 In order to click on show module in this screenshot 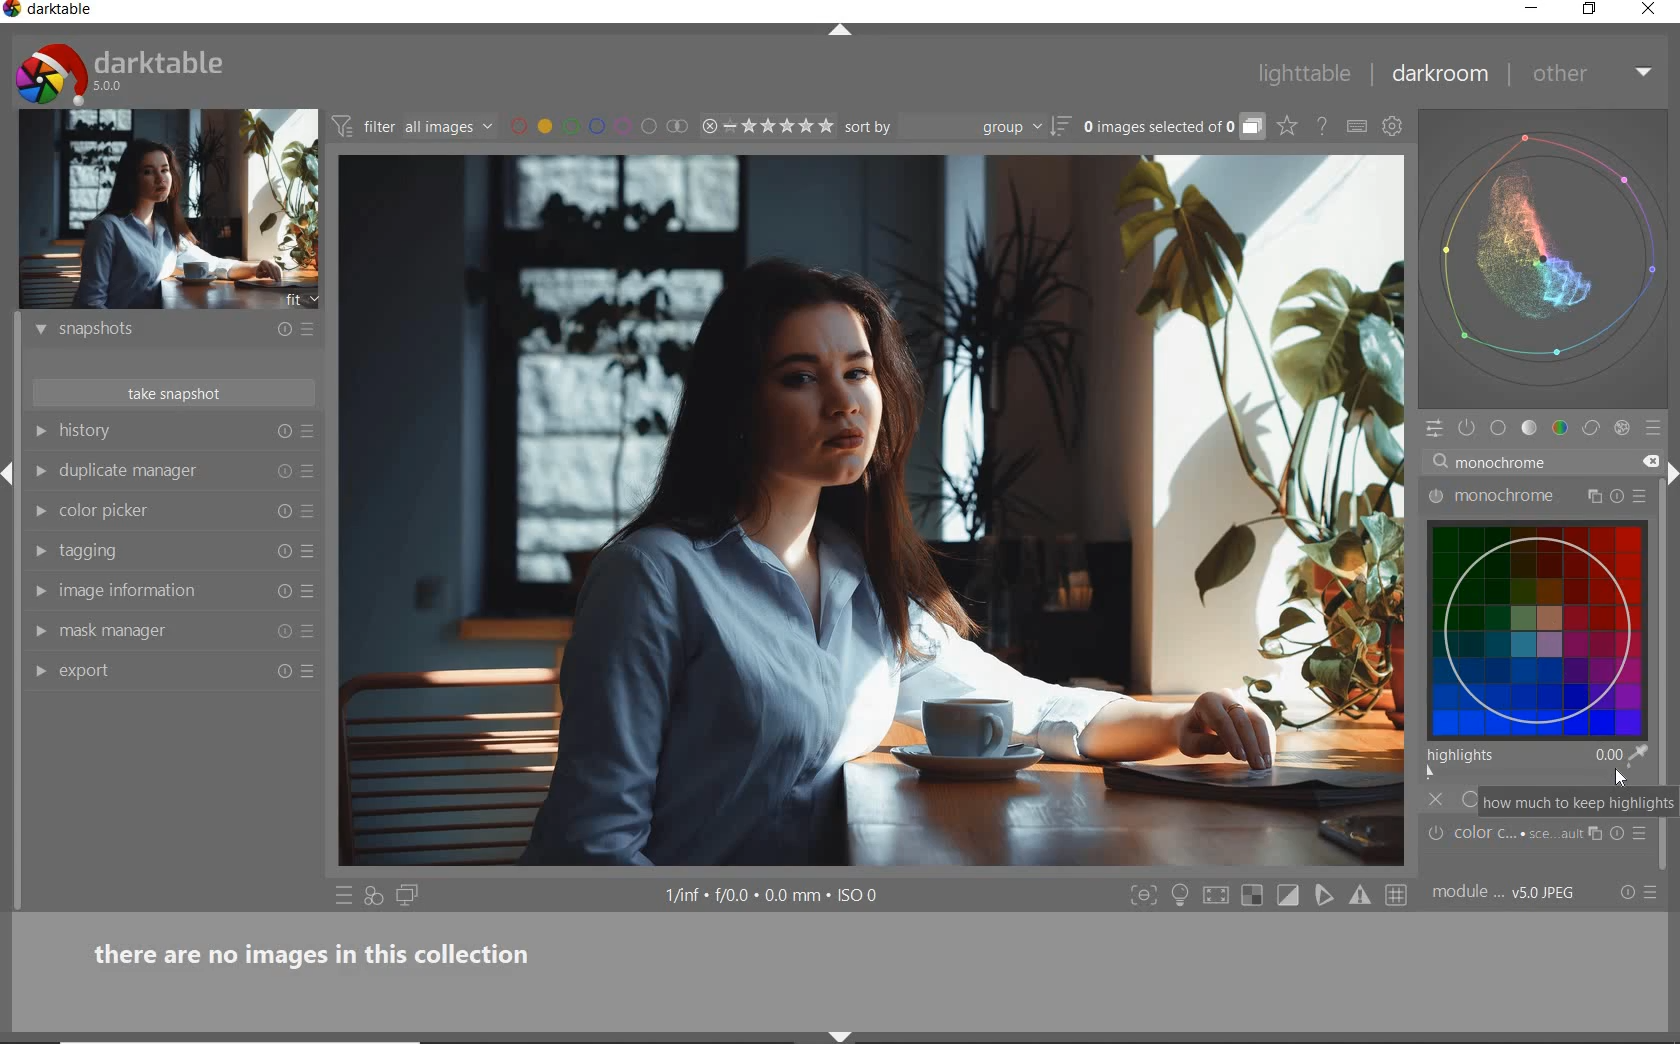, I will do `click(37, 590)`.